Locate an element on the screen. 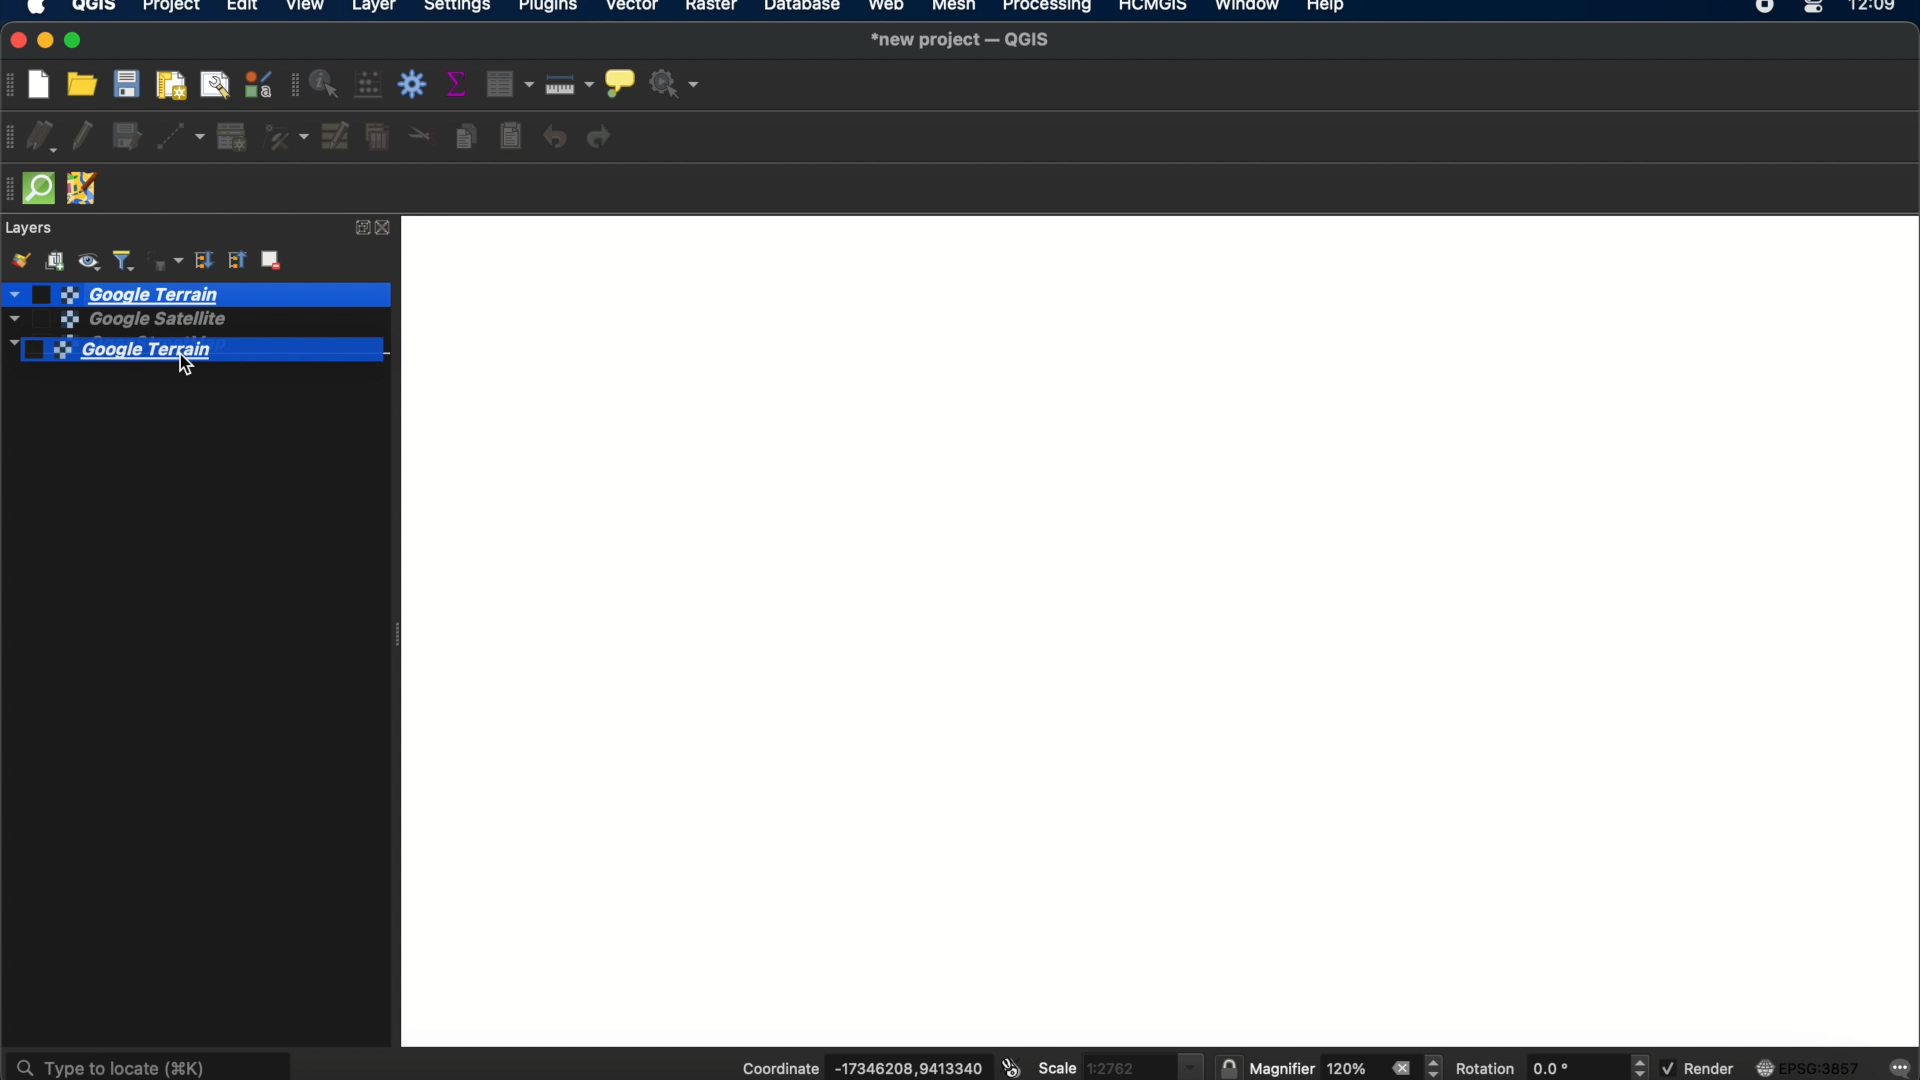 The height and width of the screenshot is (1080, 1920). maximize is located at coordinates (77, 41).